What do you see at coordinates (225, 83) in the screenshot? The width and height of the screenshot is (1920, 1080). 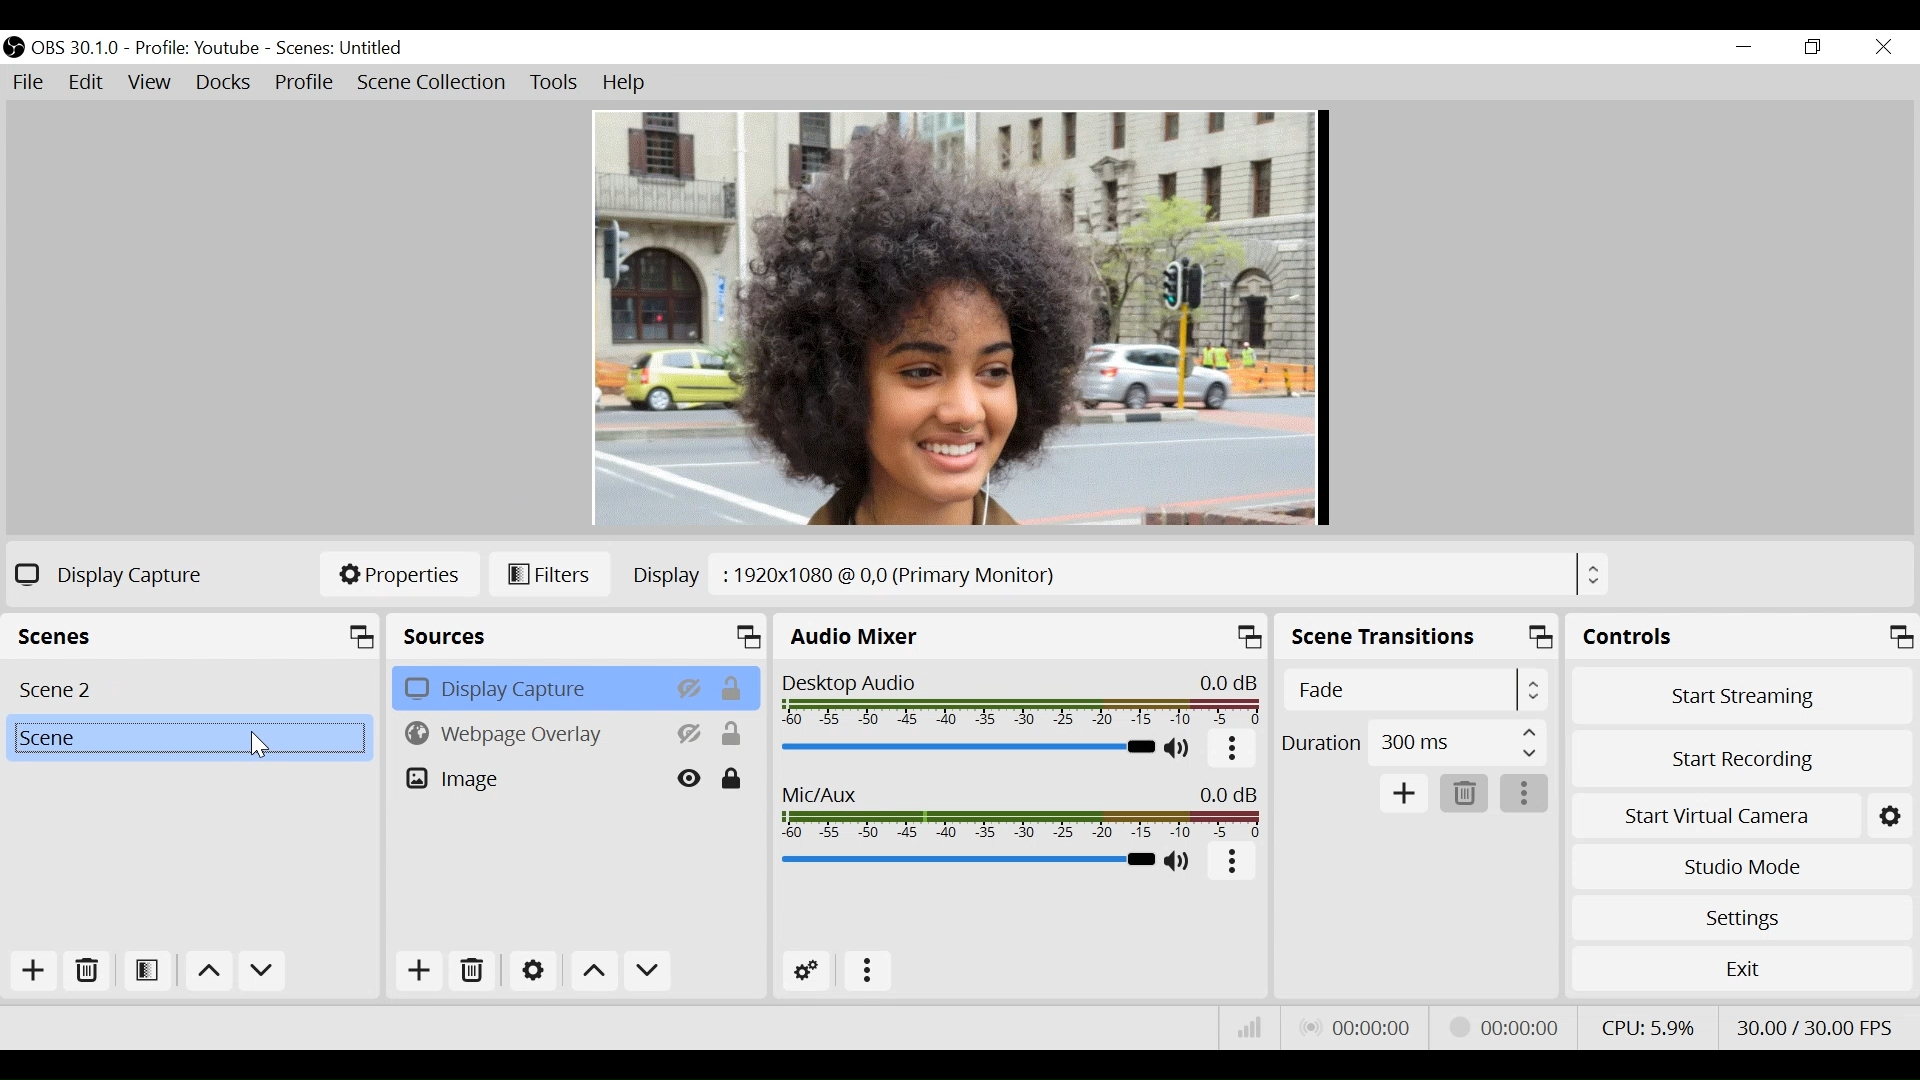 I see `Docks` at bounding box center [225, 83].